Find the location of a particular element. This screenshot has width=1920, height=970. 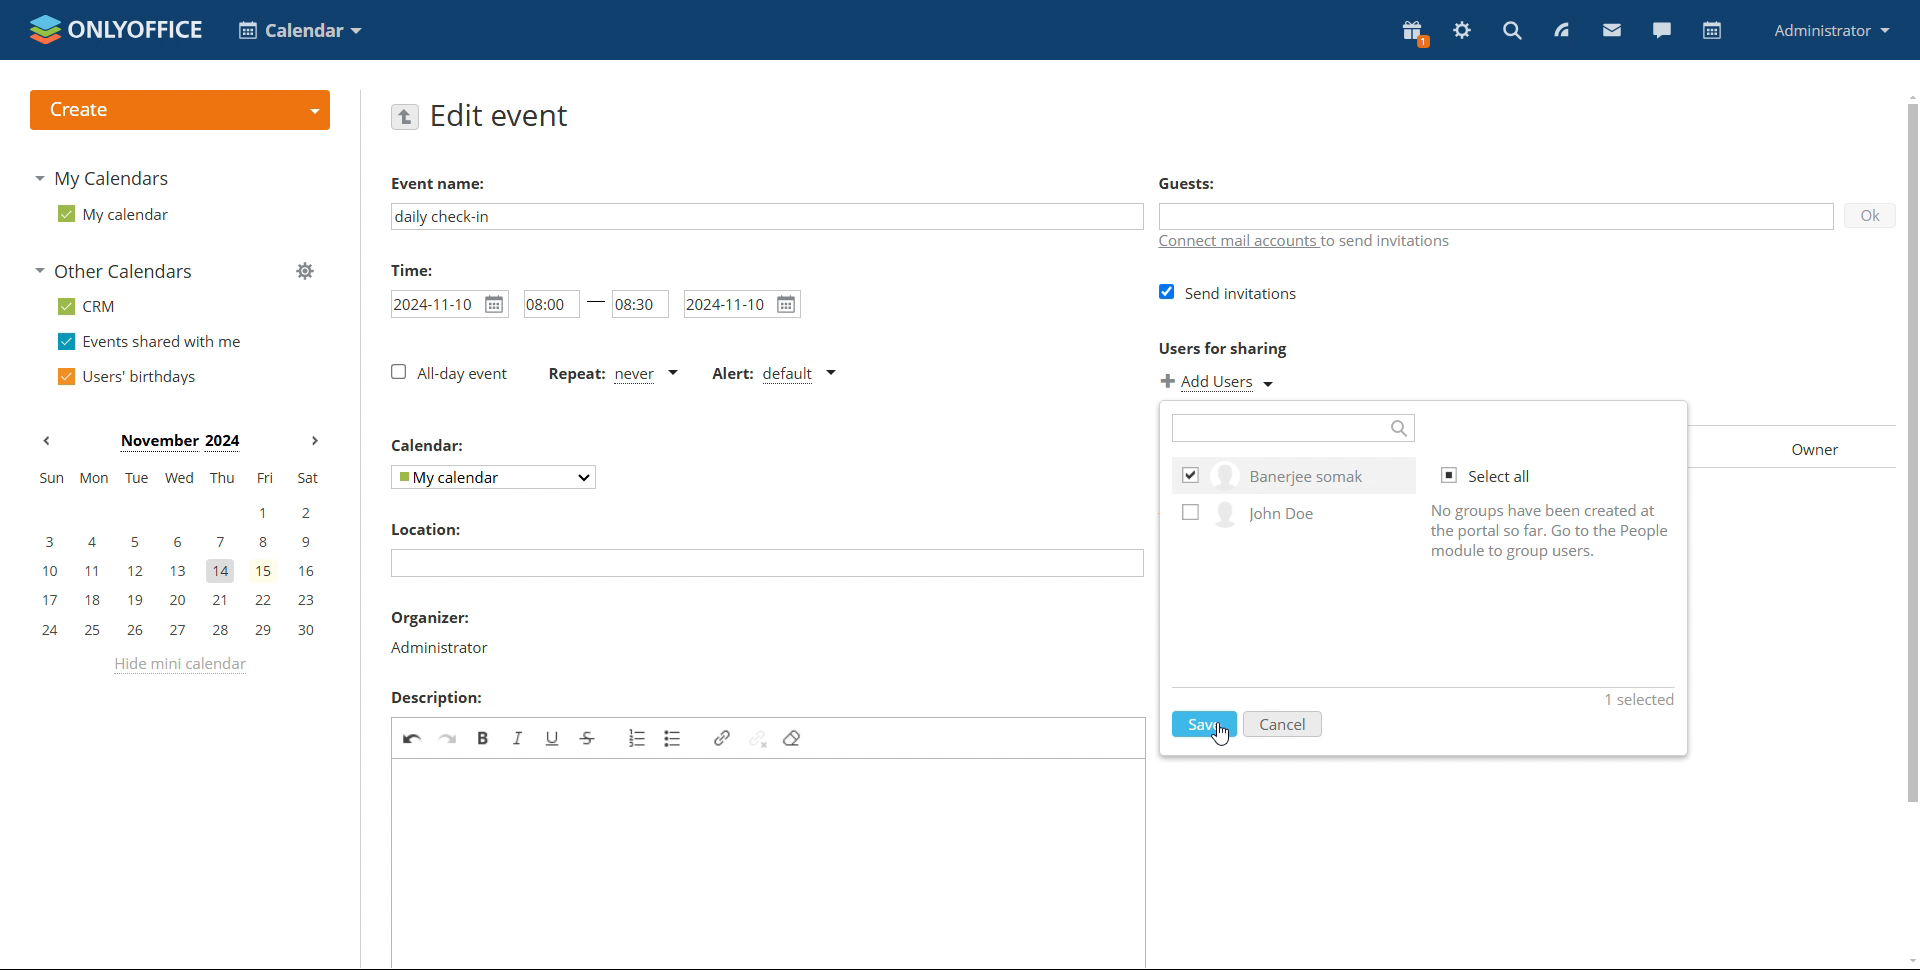

current month is located at coordinates (179, 443).